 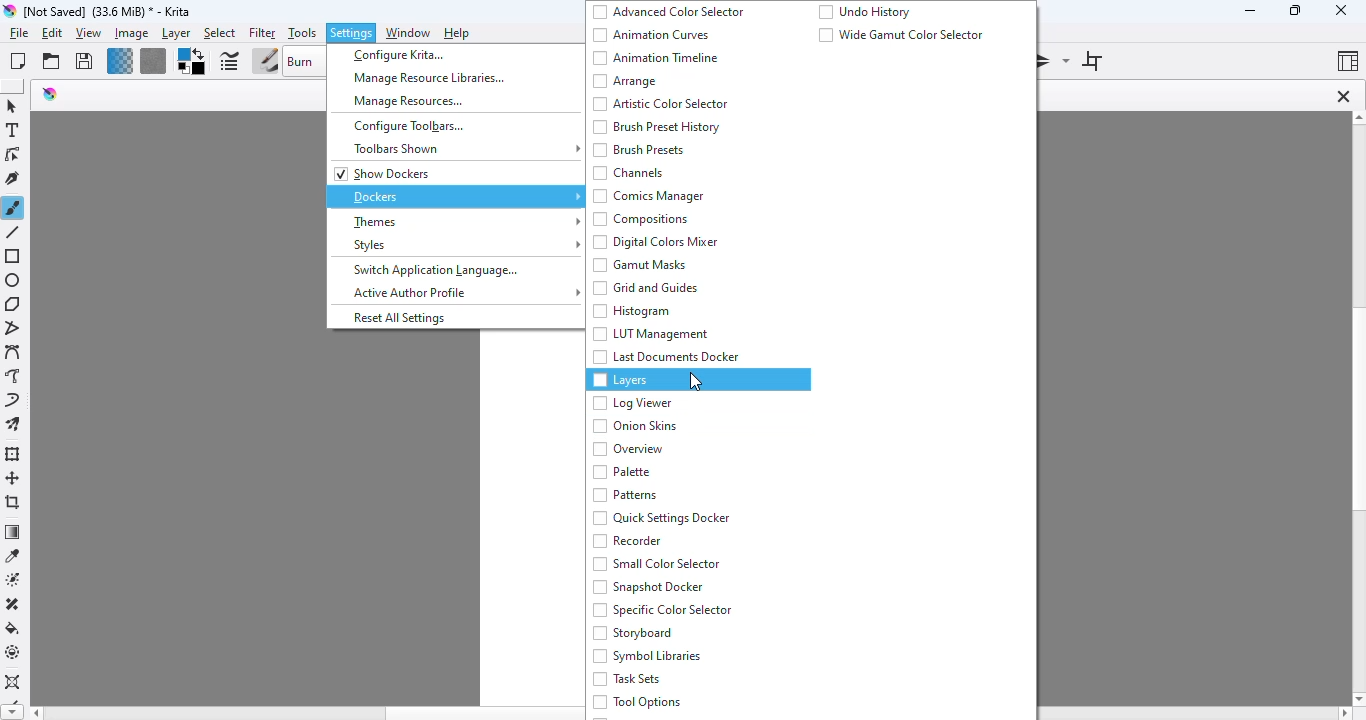 What do you see at coordinates (9, 11) in the screenshot?
I see `logo` at bounding box center [9, 11].